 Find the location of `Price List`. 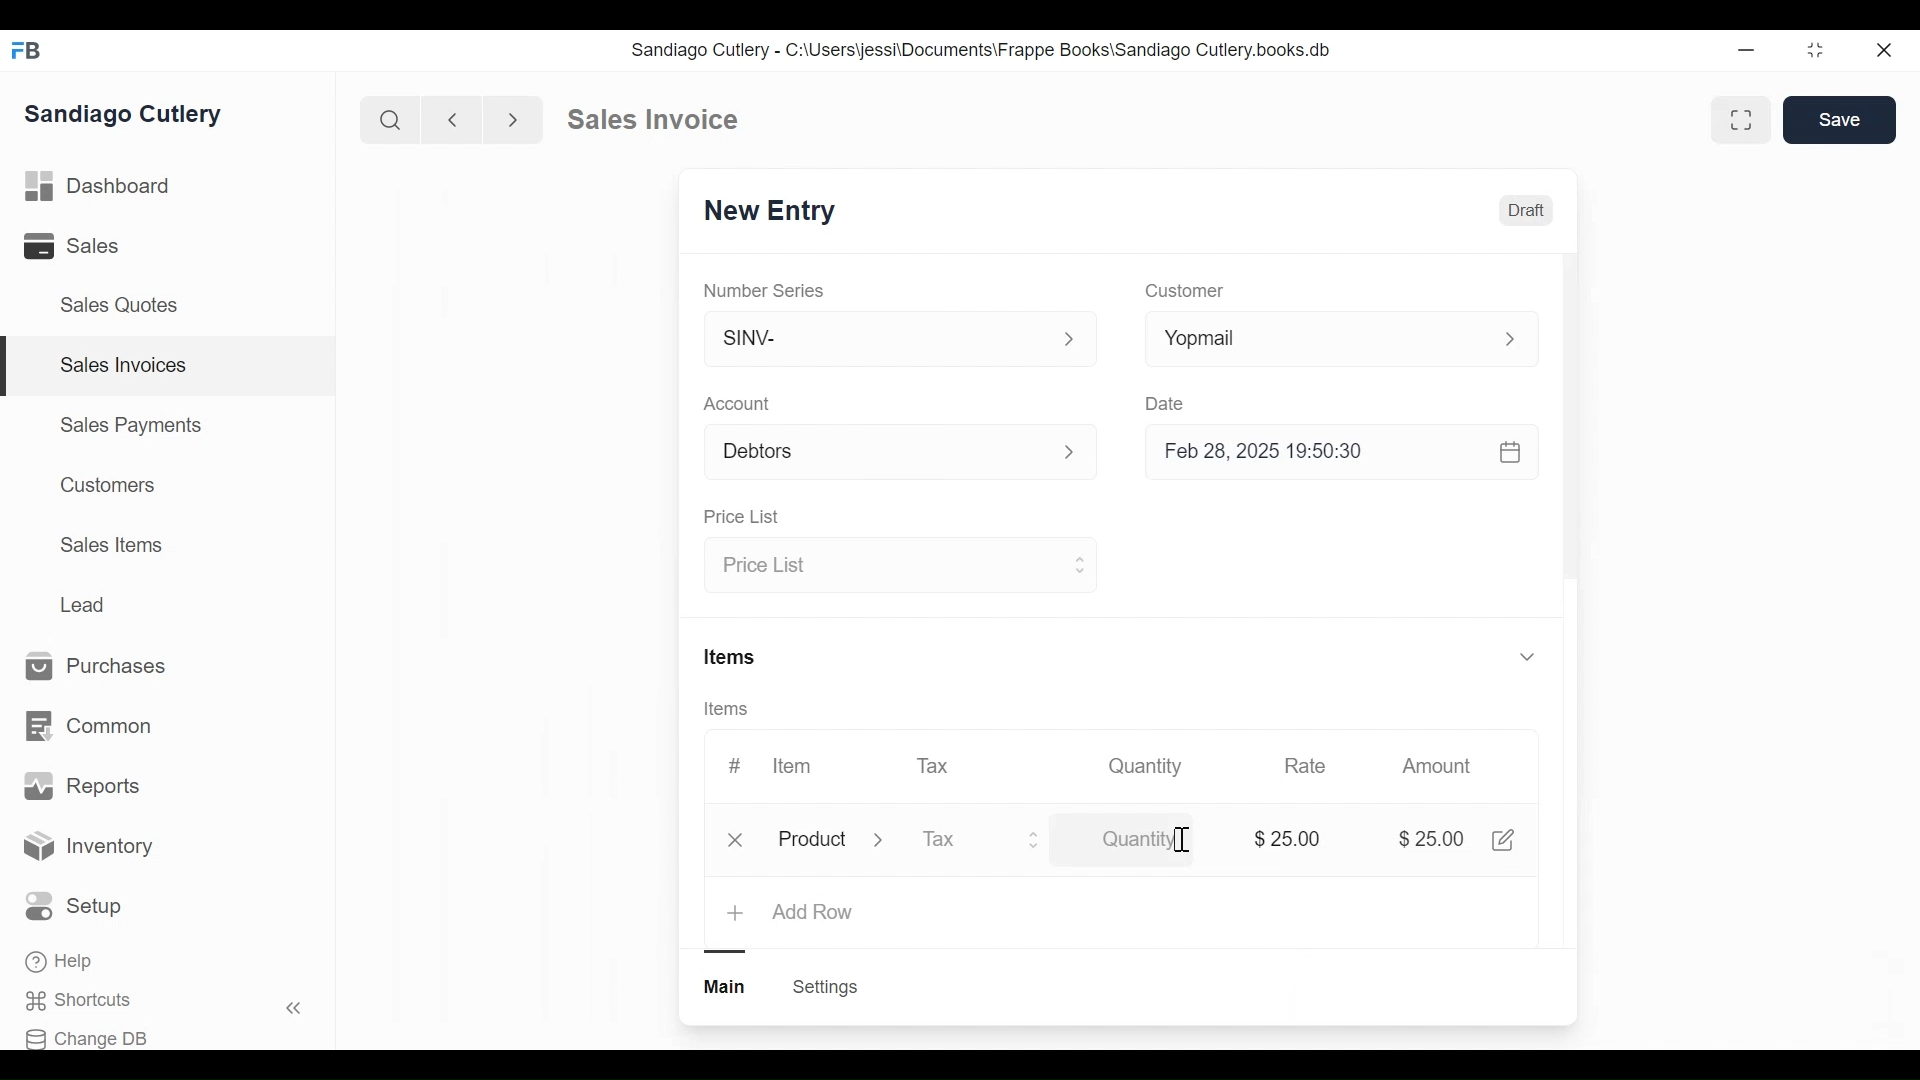

Price List is located at coordinates (897, 567).